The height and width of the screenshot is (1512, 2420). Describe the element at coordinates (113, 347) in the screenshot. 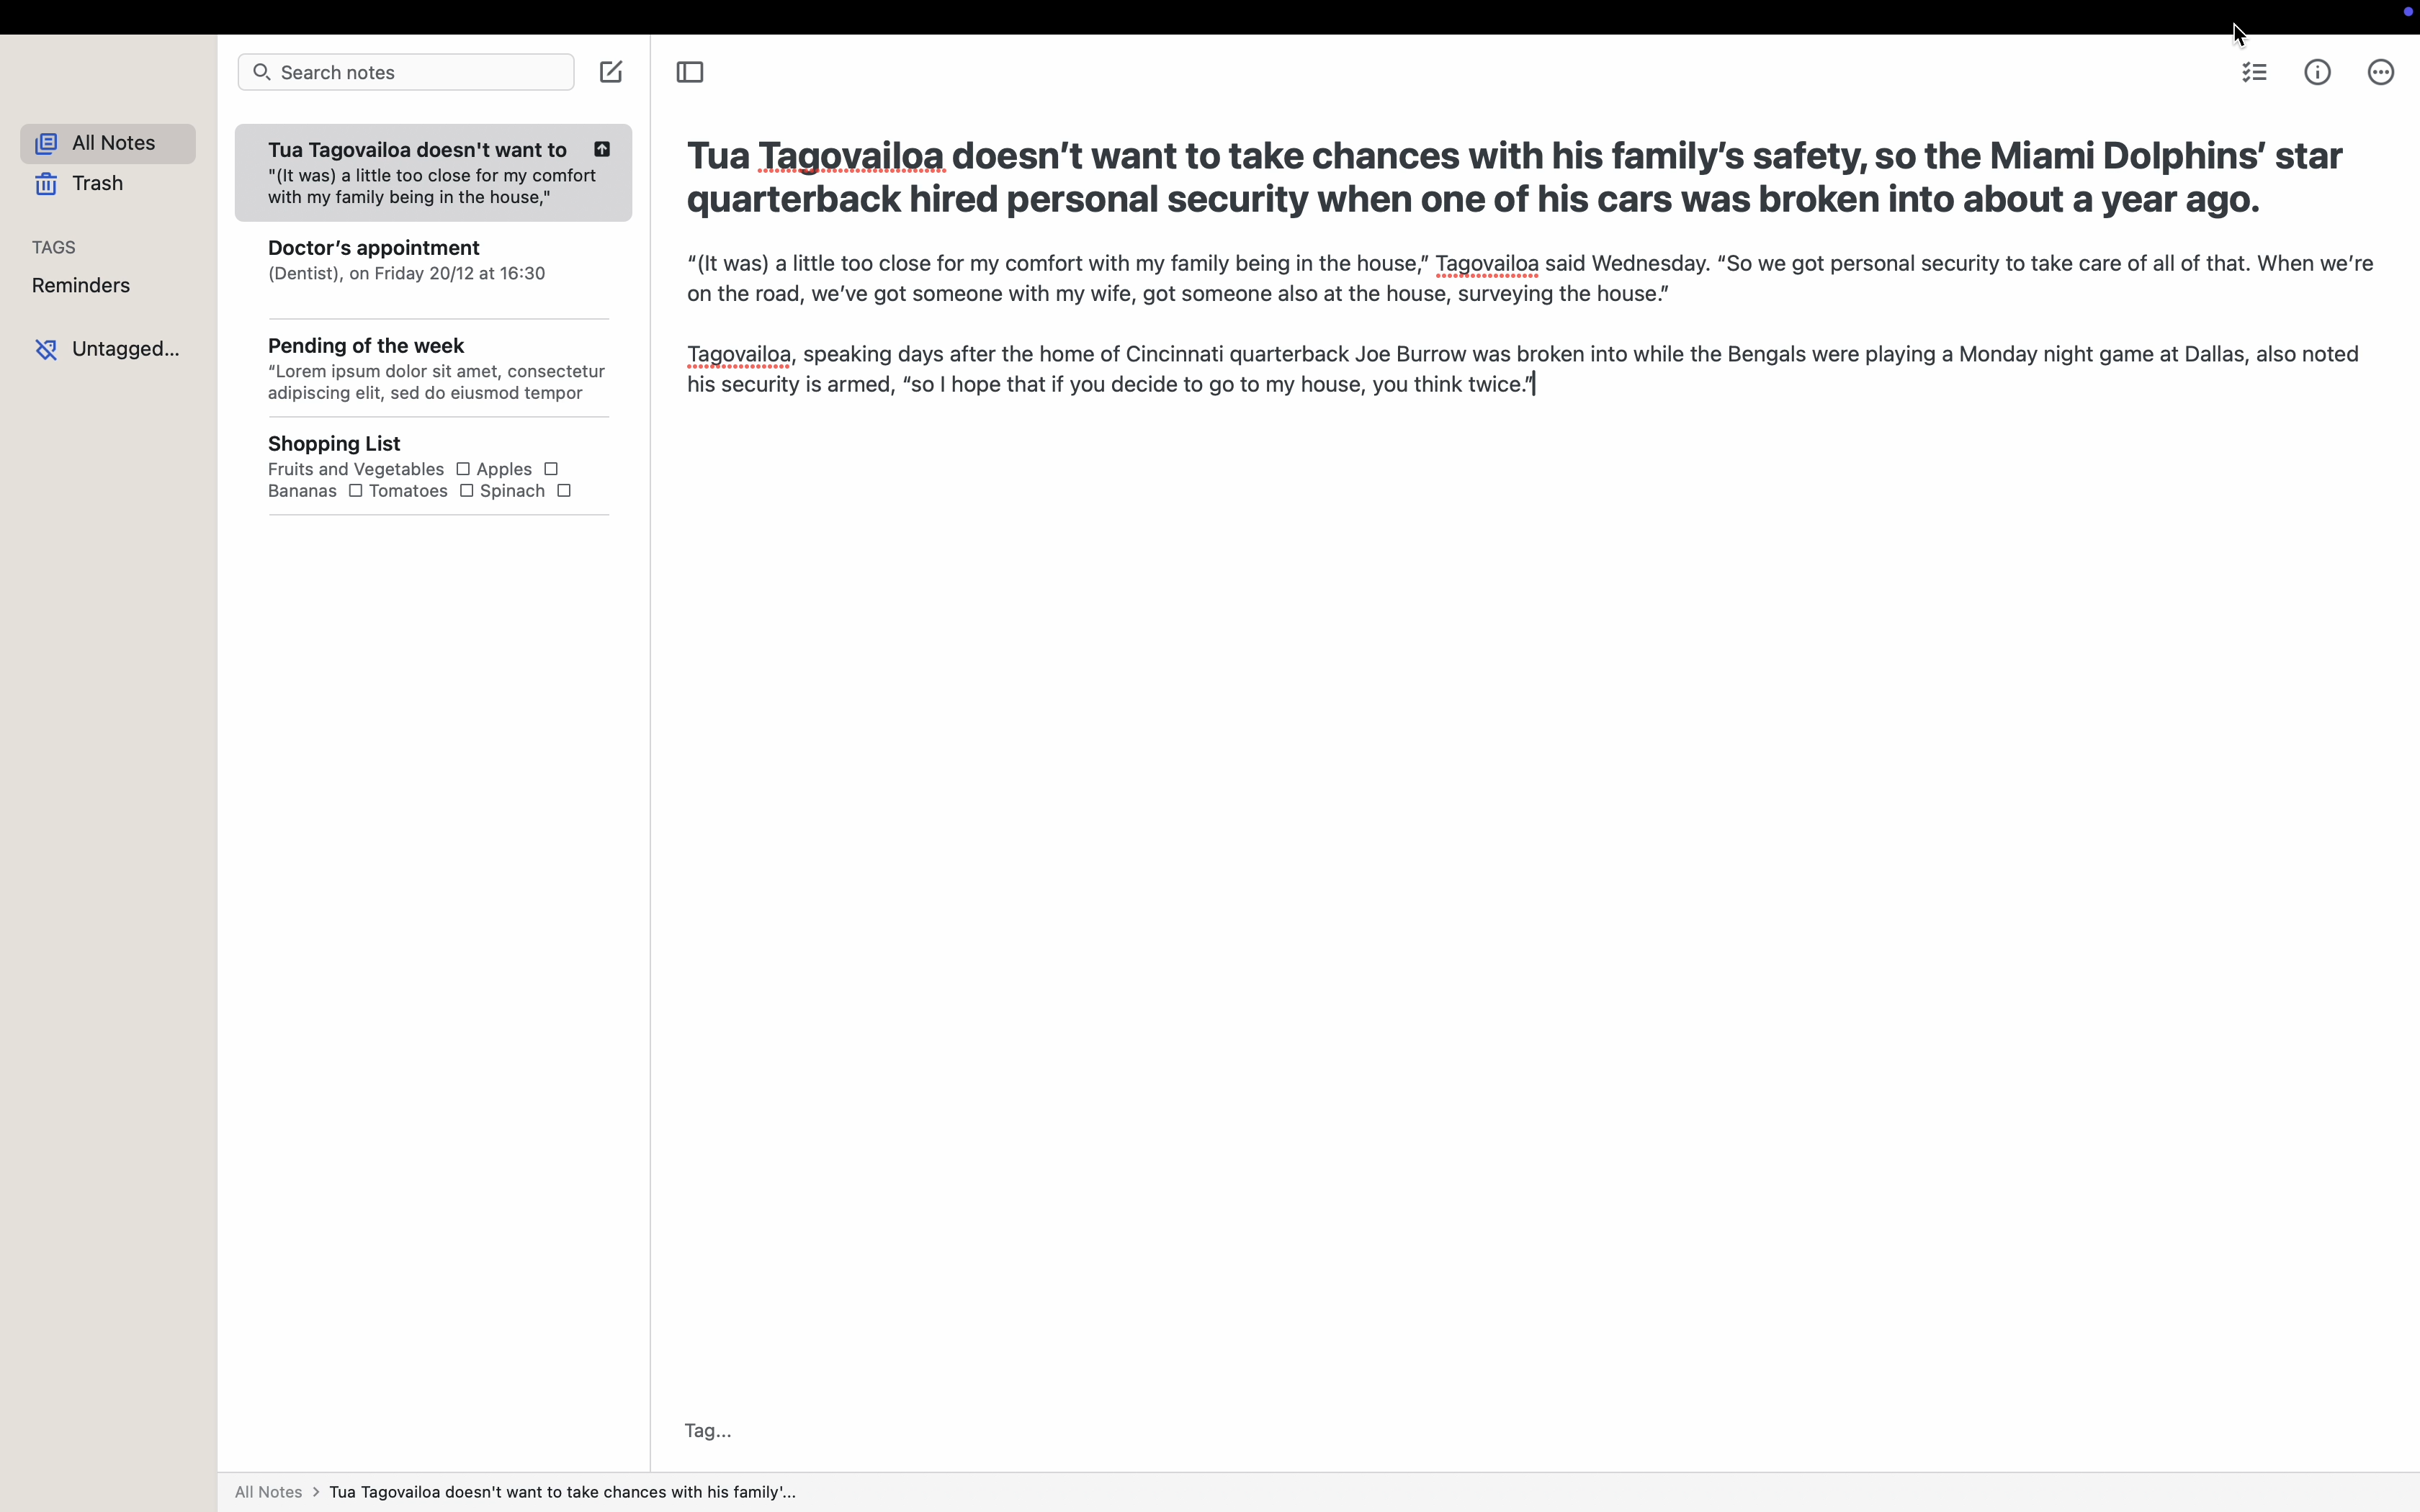

I see `untagged` at that location.